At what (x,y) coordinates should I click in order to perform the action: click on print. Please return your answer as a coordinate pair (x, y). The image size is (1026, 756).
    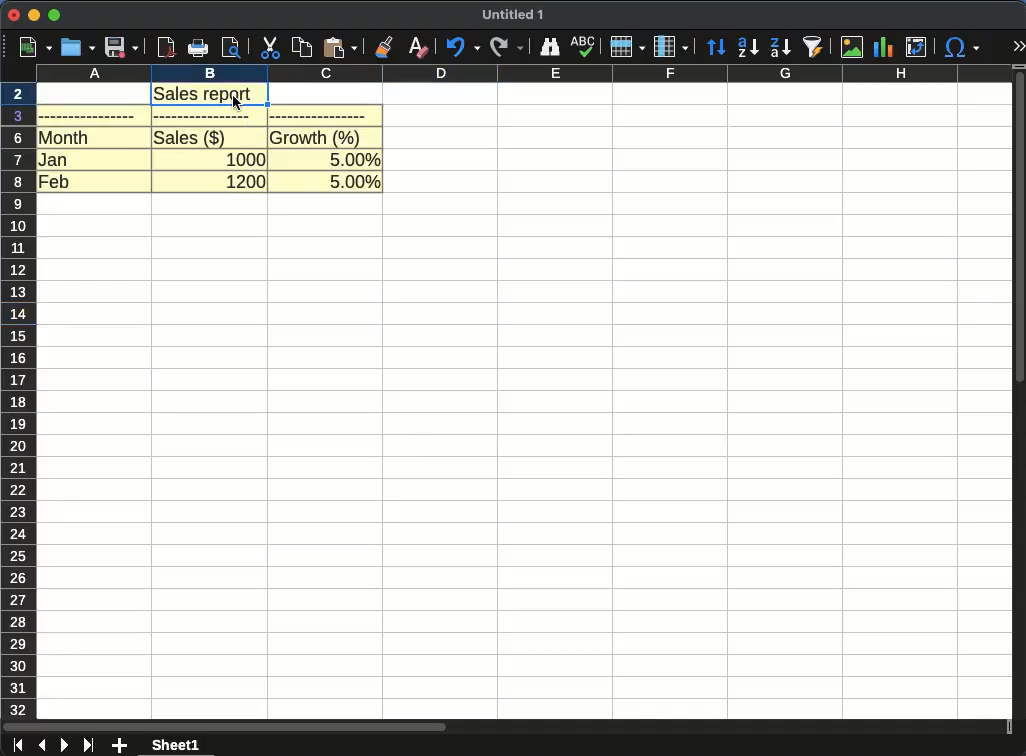
    Looking at the image, I should click on (197, 48).